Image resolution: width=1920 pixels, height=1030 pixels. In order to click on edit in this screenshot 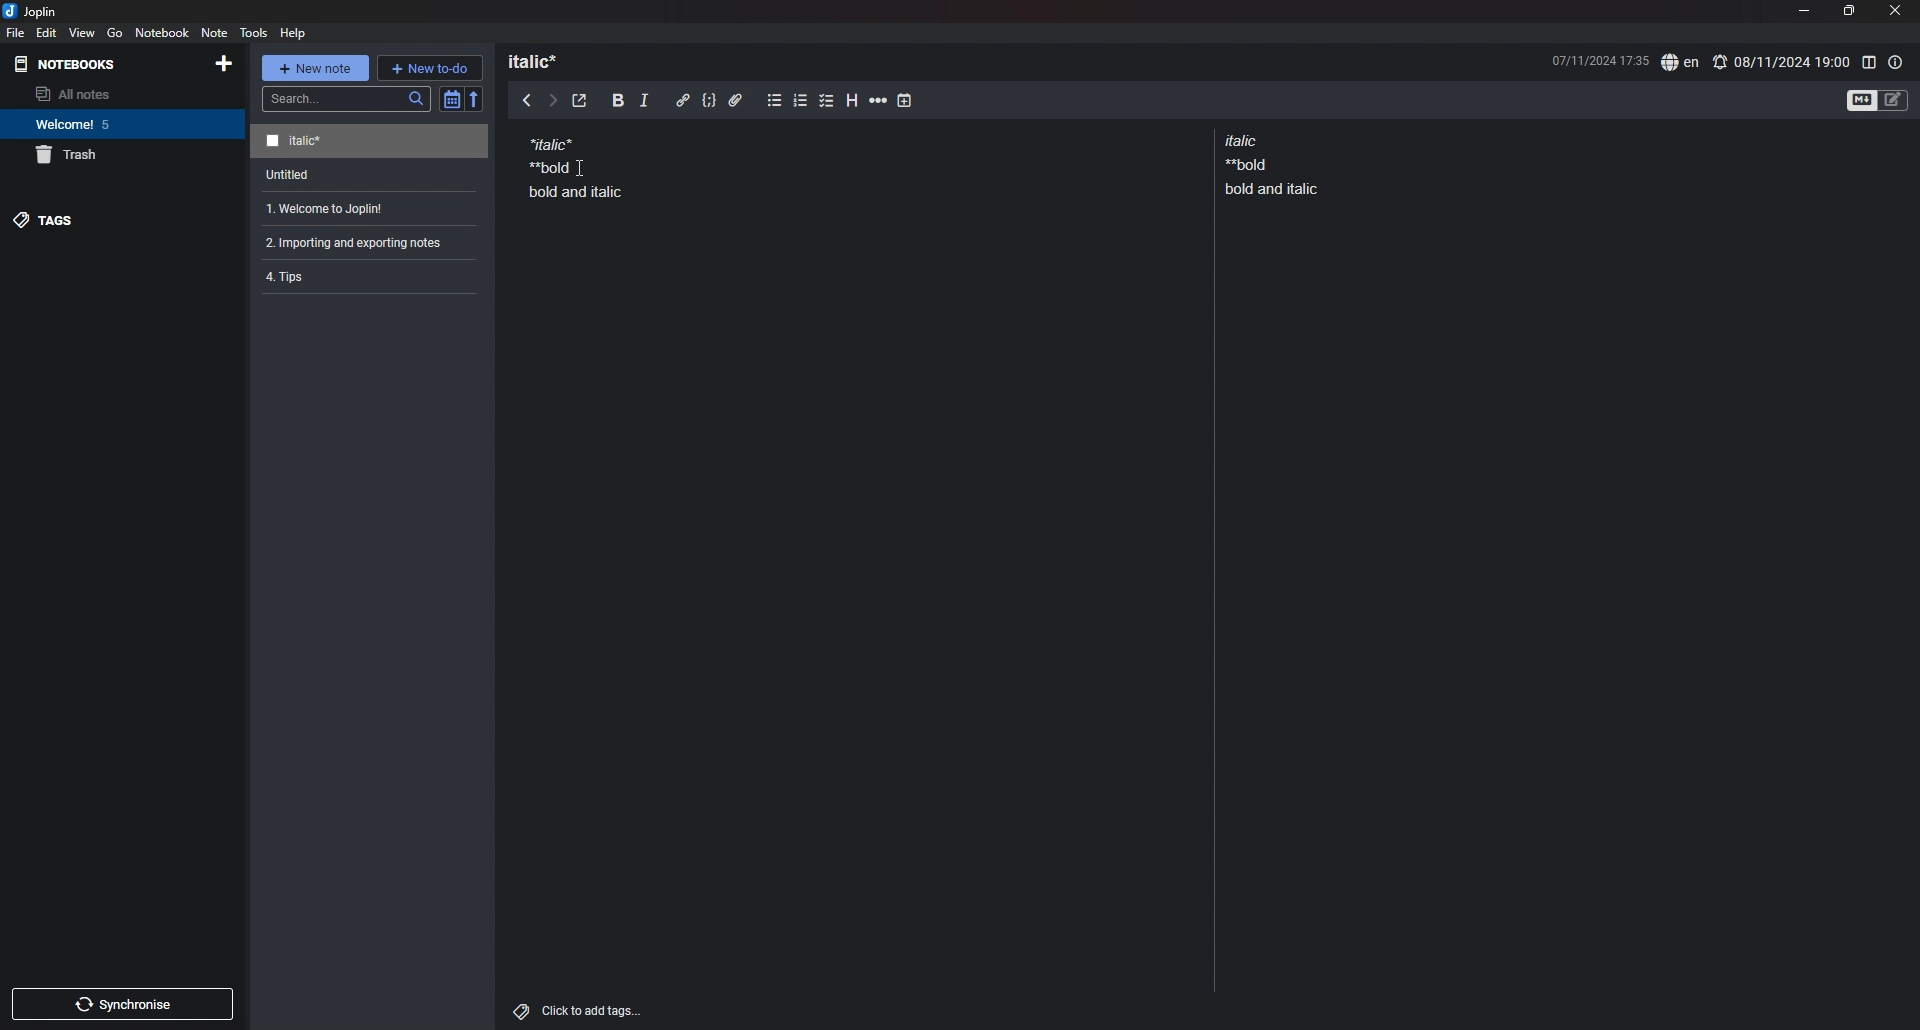, I will do `click(47, 32)`.